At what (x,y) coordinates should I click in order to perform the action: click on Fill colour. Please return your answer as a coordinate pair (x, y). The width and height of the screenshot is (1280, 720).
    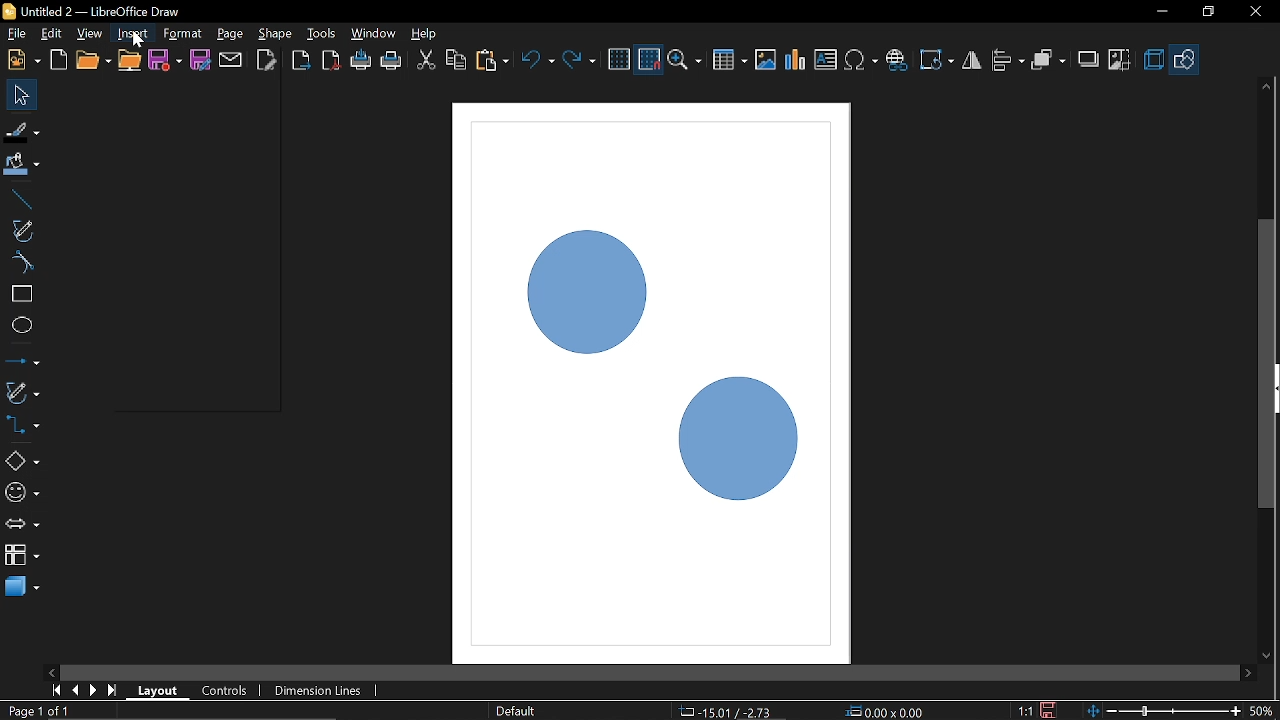
    Looking at the image, I should click on (22, 165).